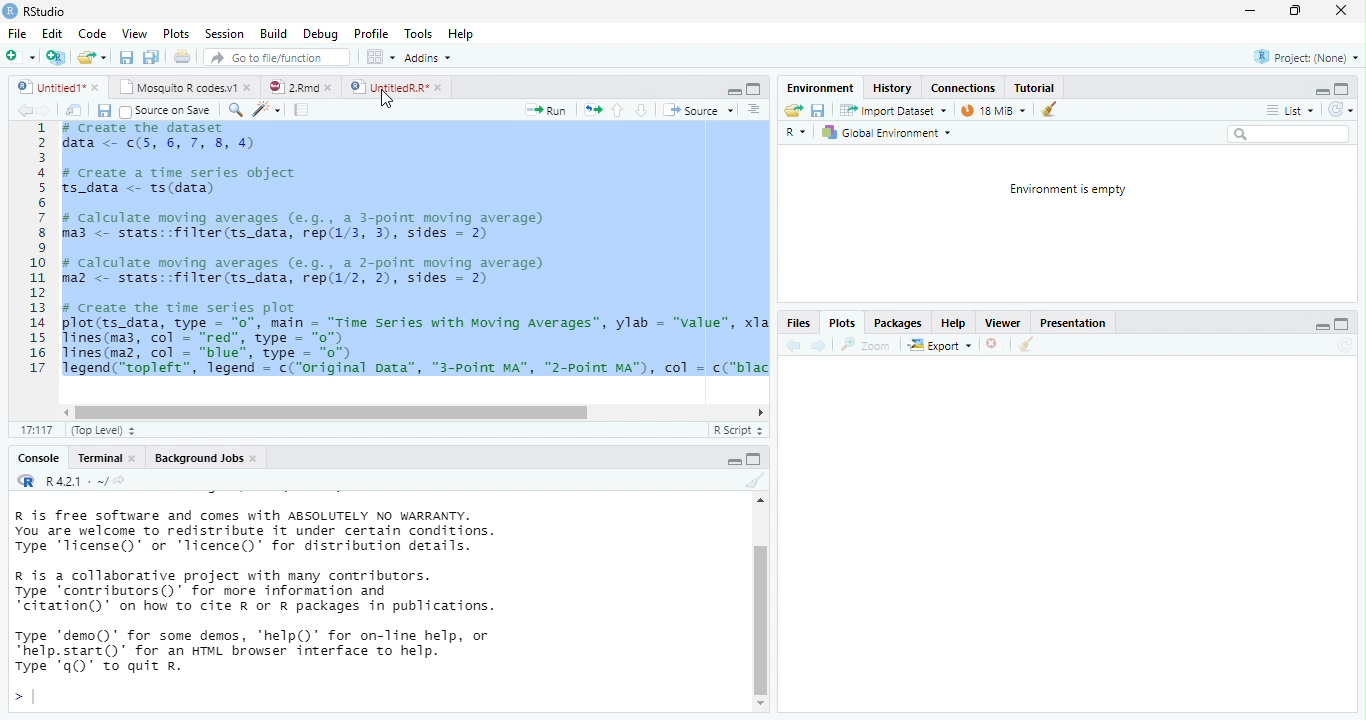 Image resolution: width=1366 pixels, height=720 pixels. I want to click on Run, so click(547, 111).